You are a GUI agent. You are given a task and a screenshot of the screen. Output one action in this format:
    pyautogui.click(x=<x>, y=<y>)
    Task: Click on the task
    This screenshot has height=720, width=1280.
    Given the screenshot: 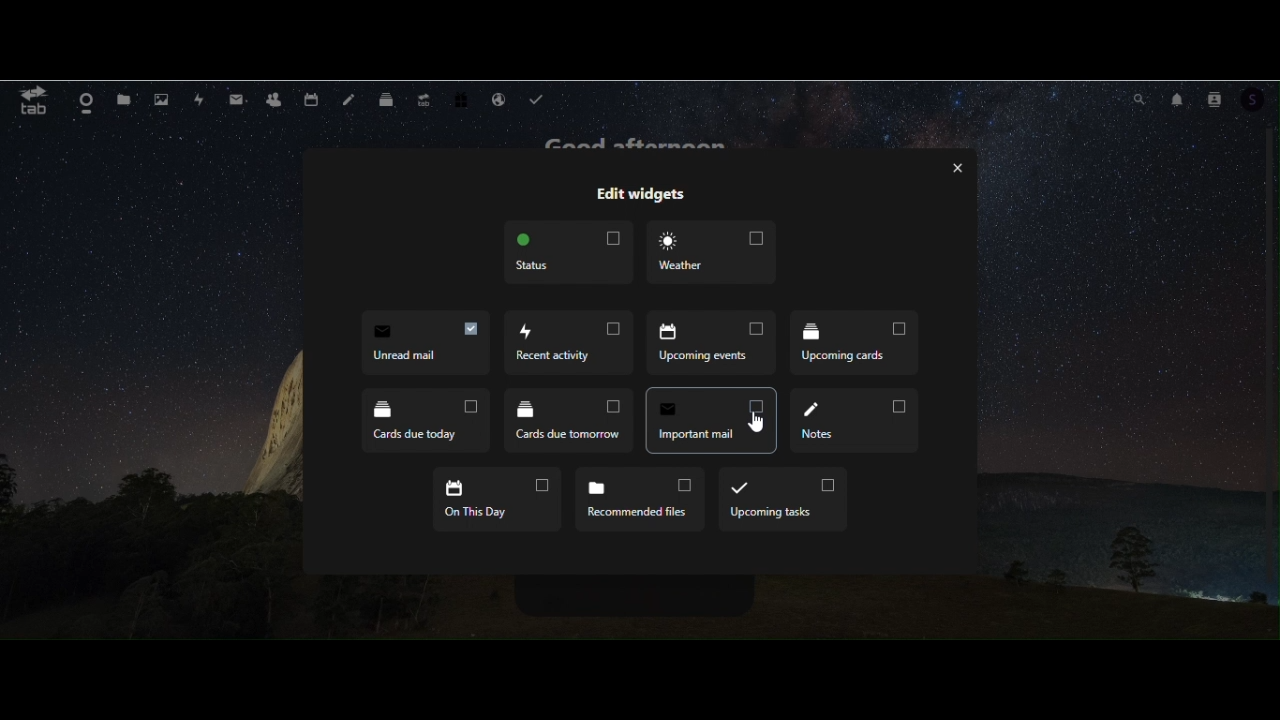 What is the action you would take?
    pyautogui.click(x=540, y=98)
    